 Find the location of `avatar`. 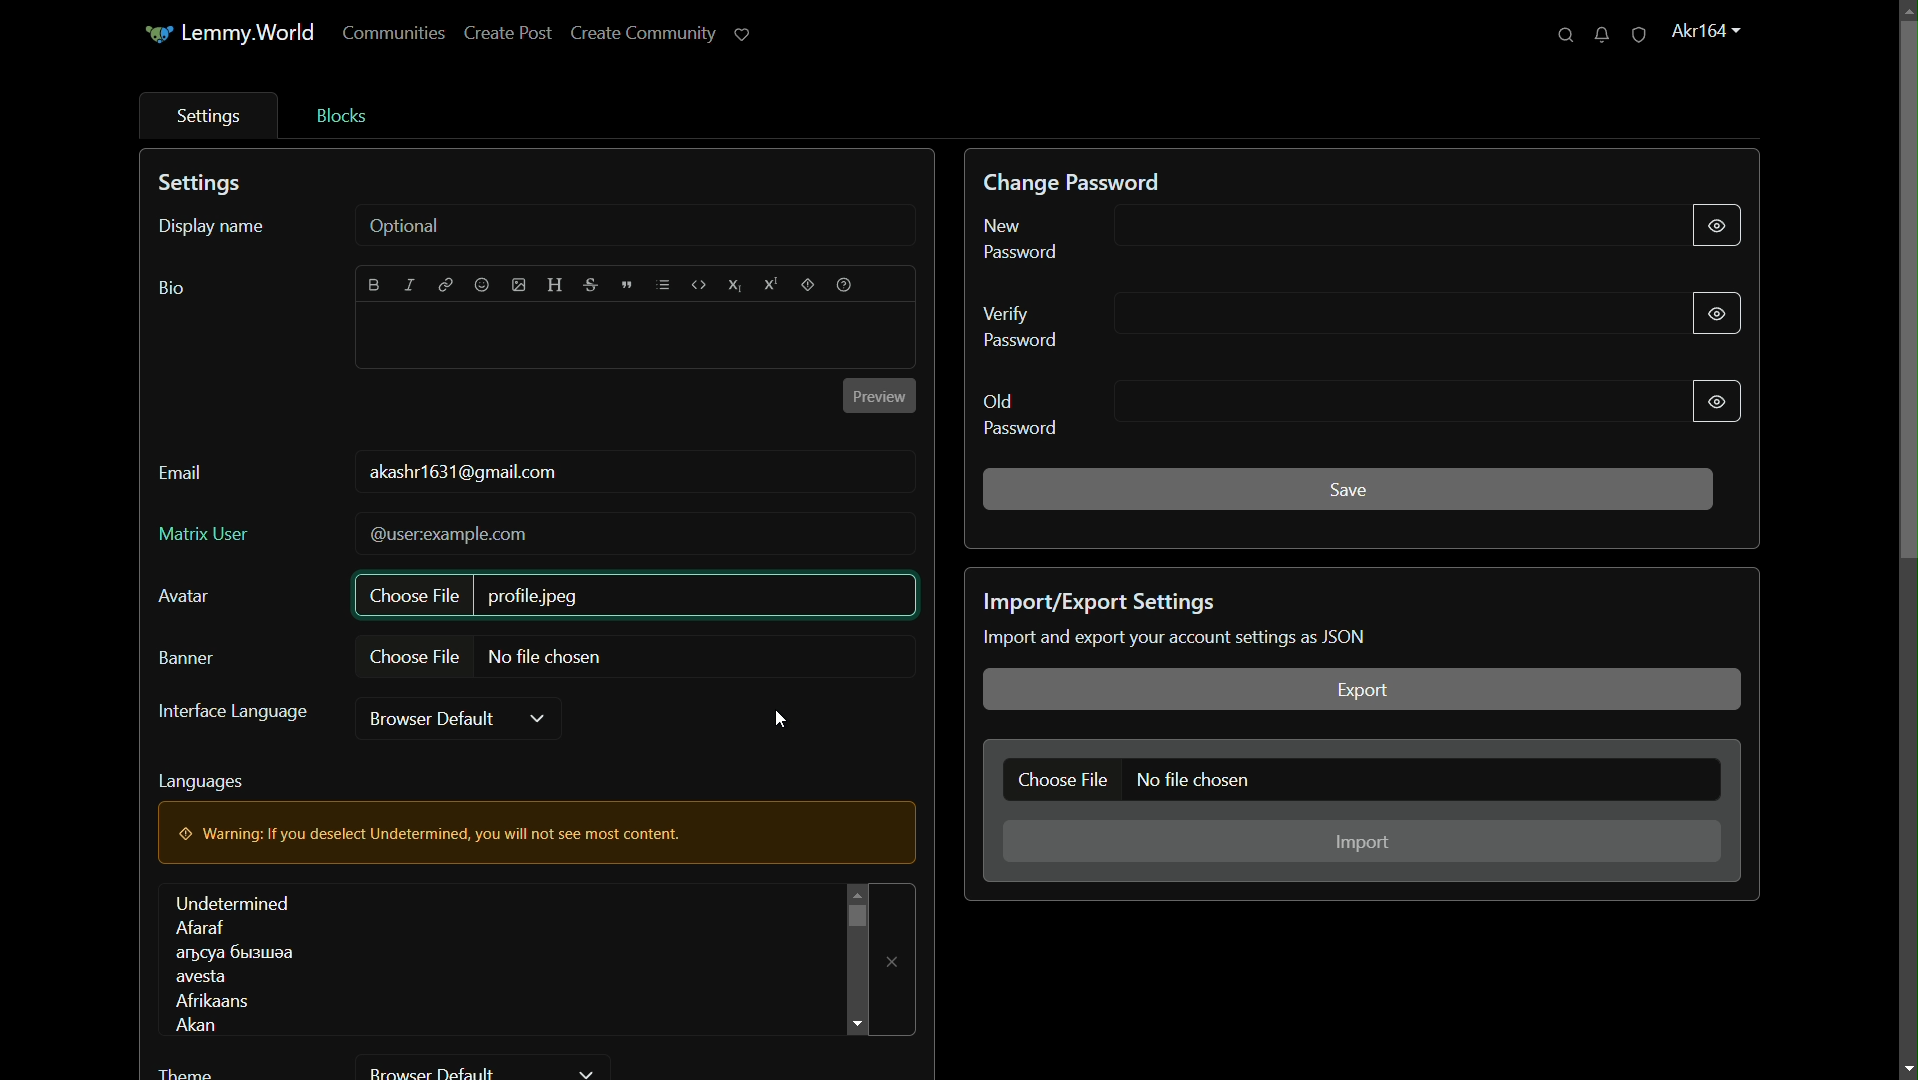

avatar is located at coordinates (185, 596).